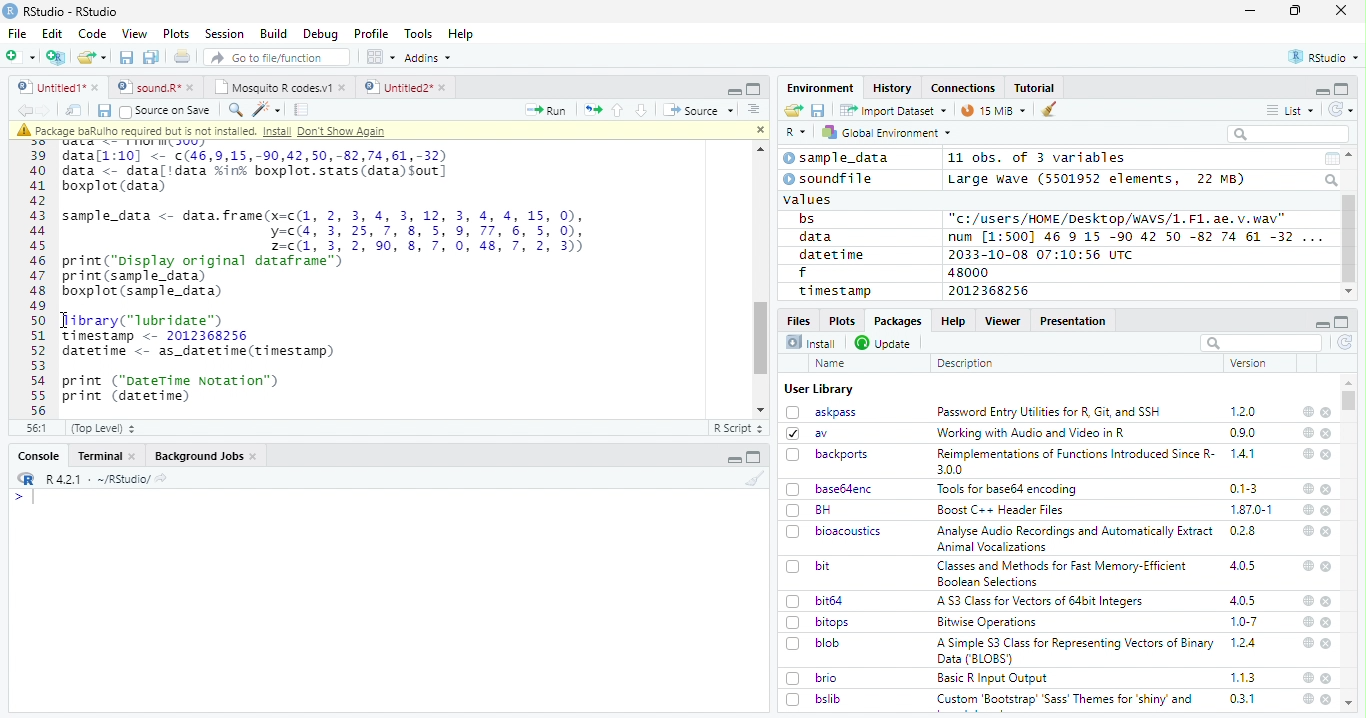 This screenshot has width=1366, height=718. I want to click on logo, so click(10, 11).